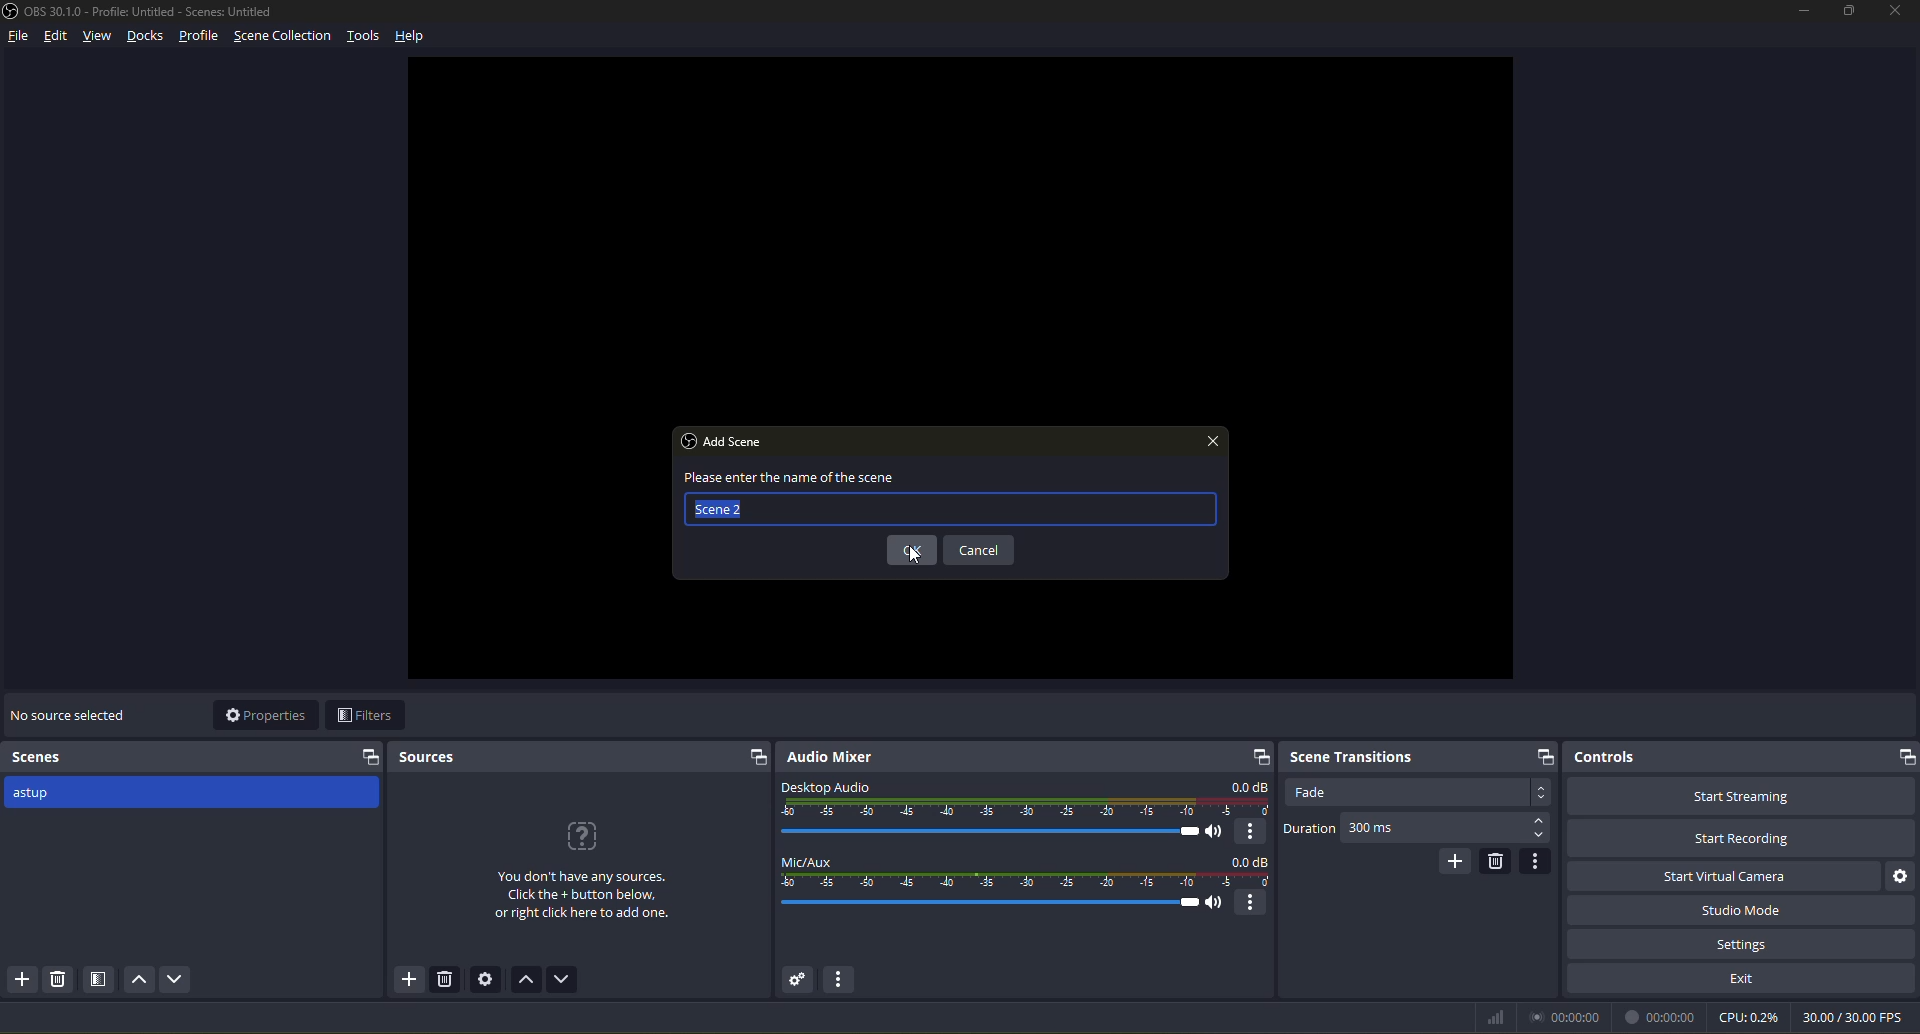 Image resolution: width=1920 pixels, height=1034 pixels. I want to click on remove selected source, so click(445, 979).